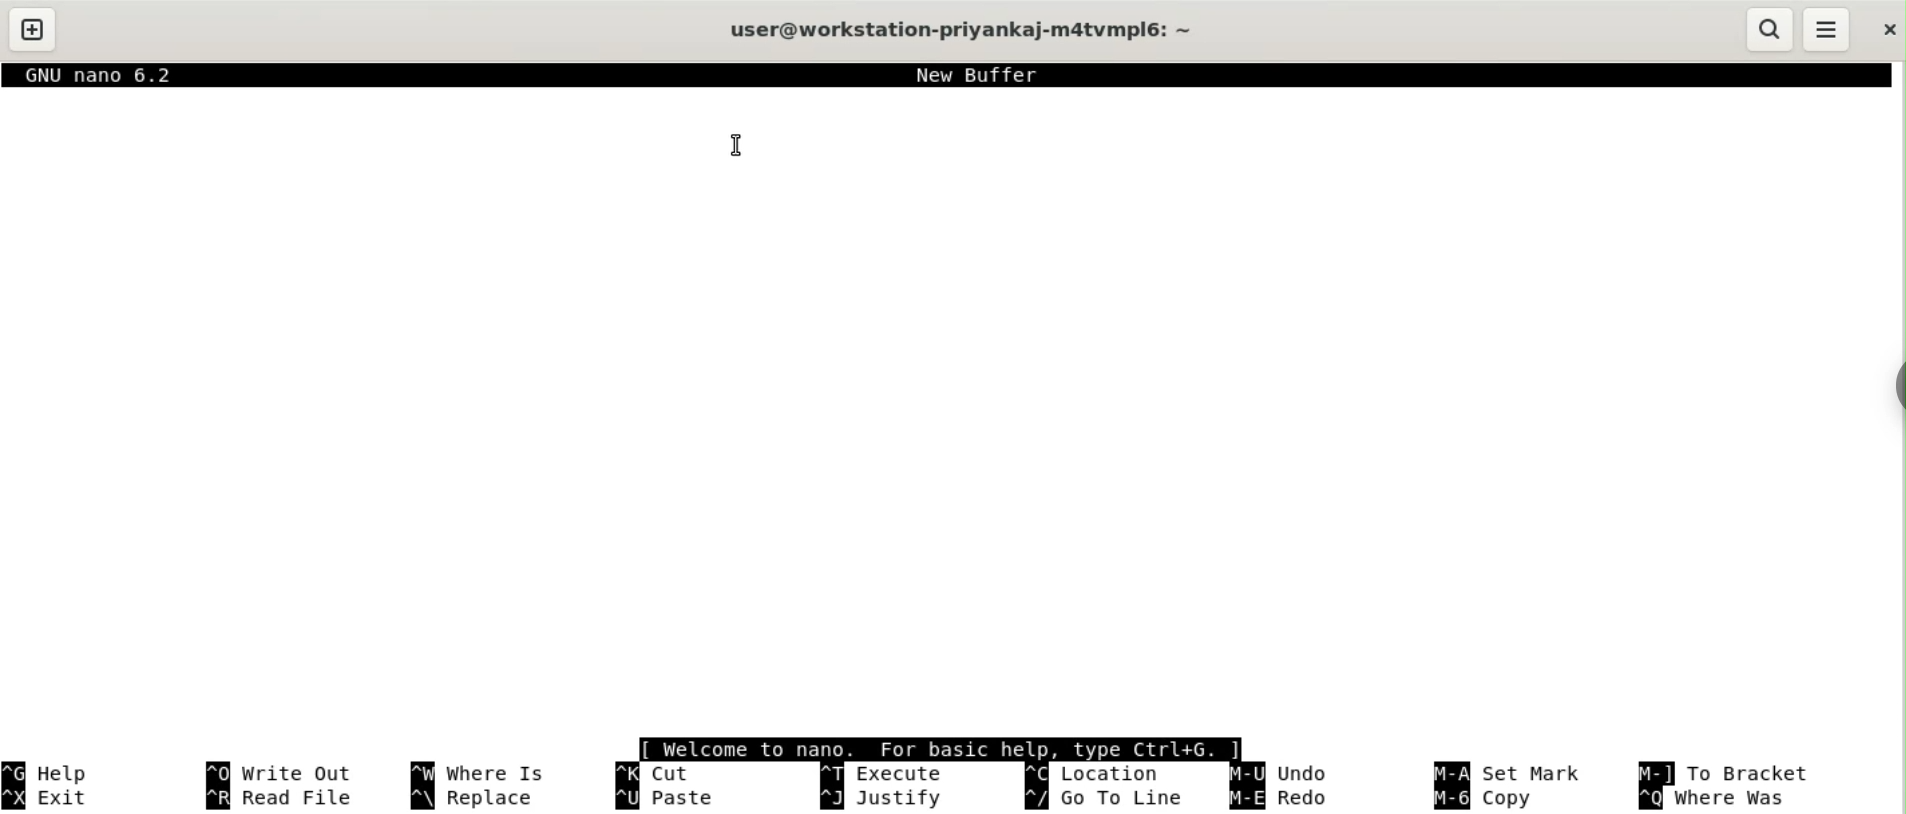  I want to click on to bracket, so click(1721, 773).